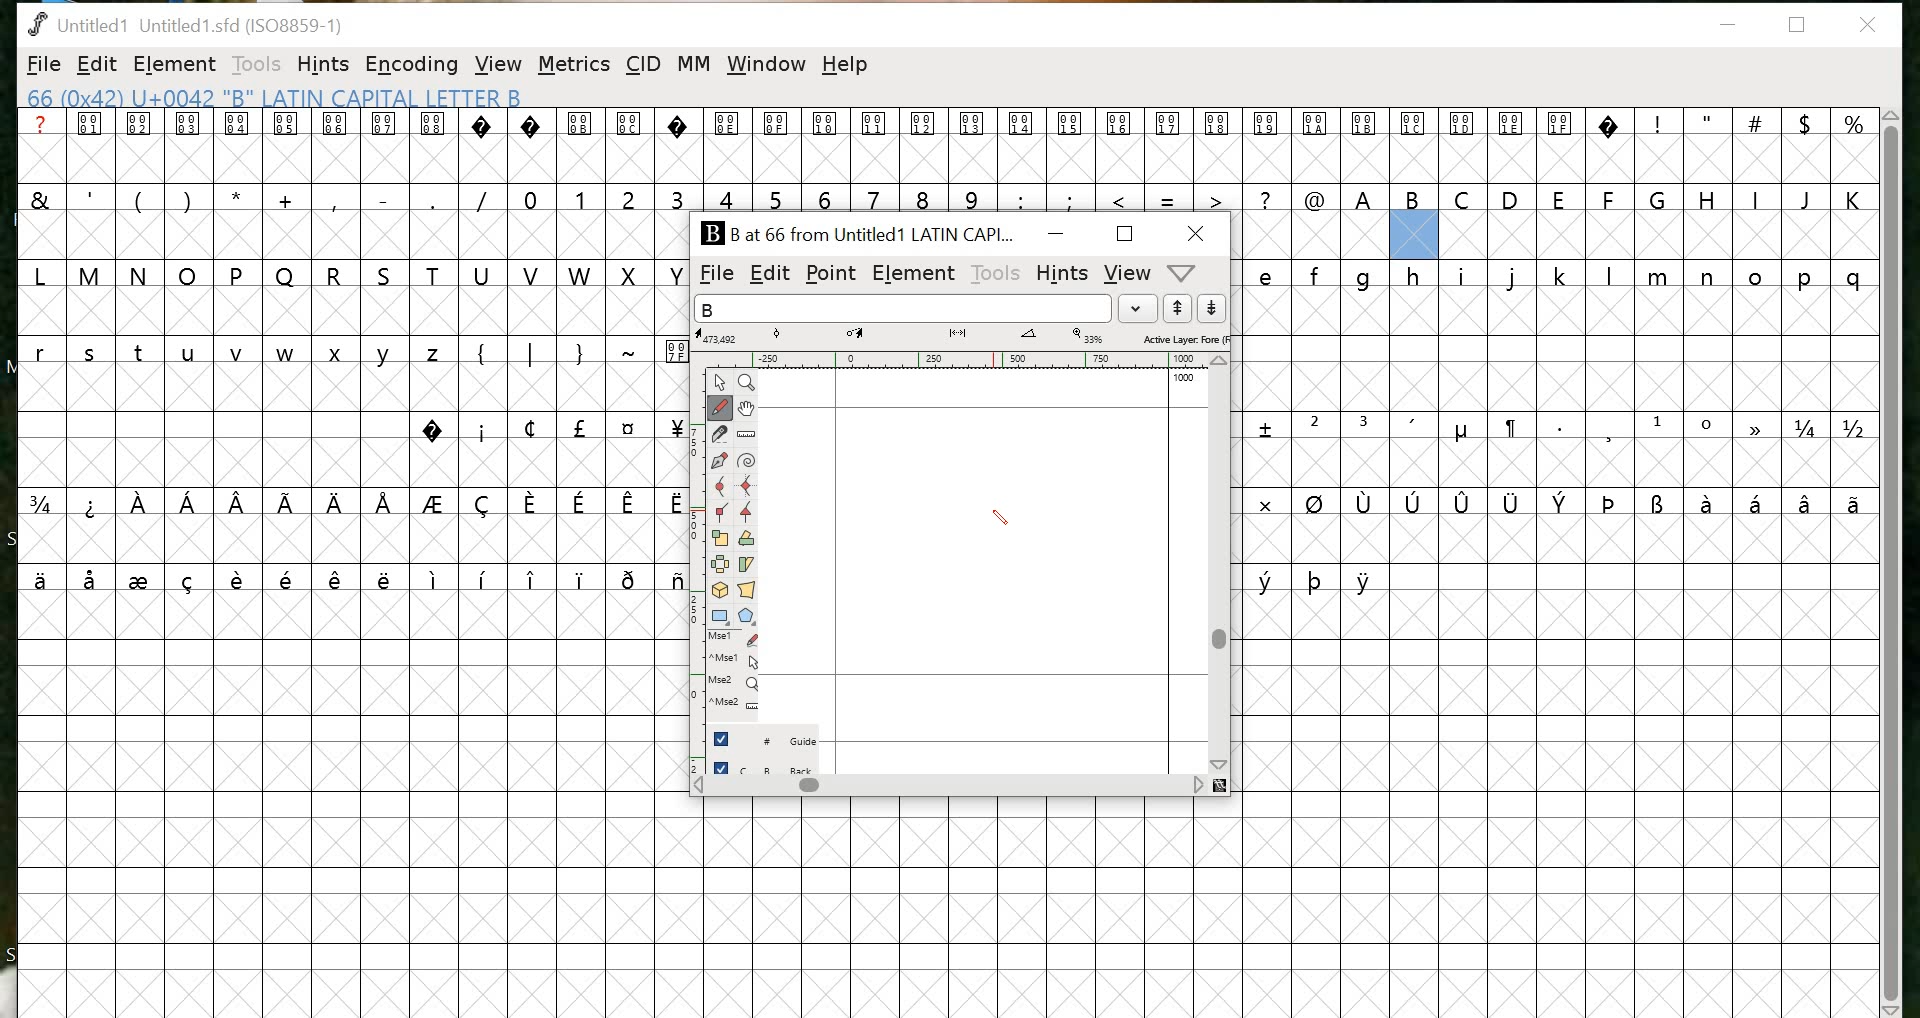 The image size is (1920, 1018). What do you see at coordinates (1222, 565) in the screenshot?
I see `scrollbar` at bounding box center [1222, 565].